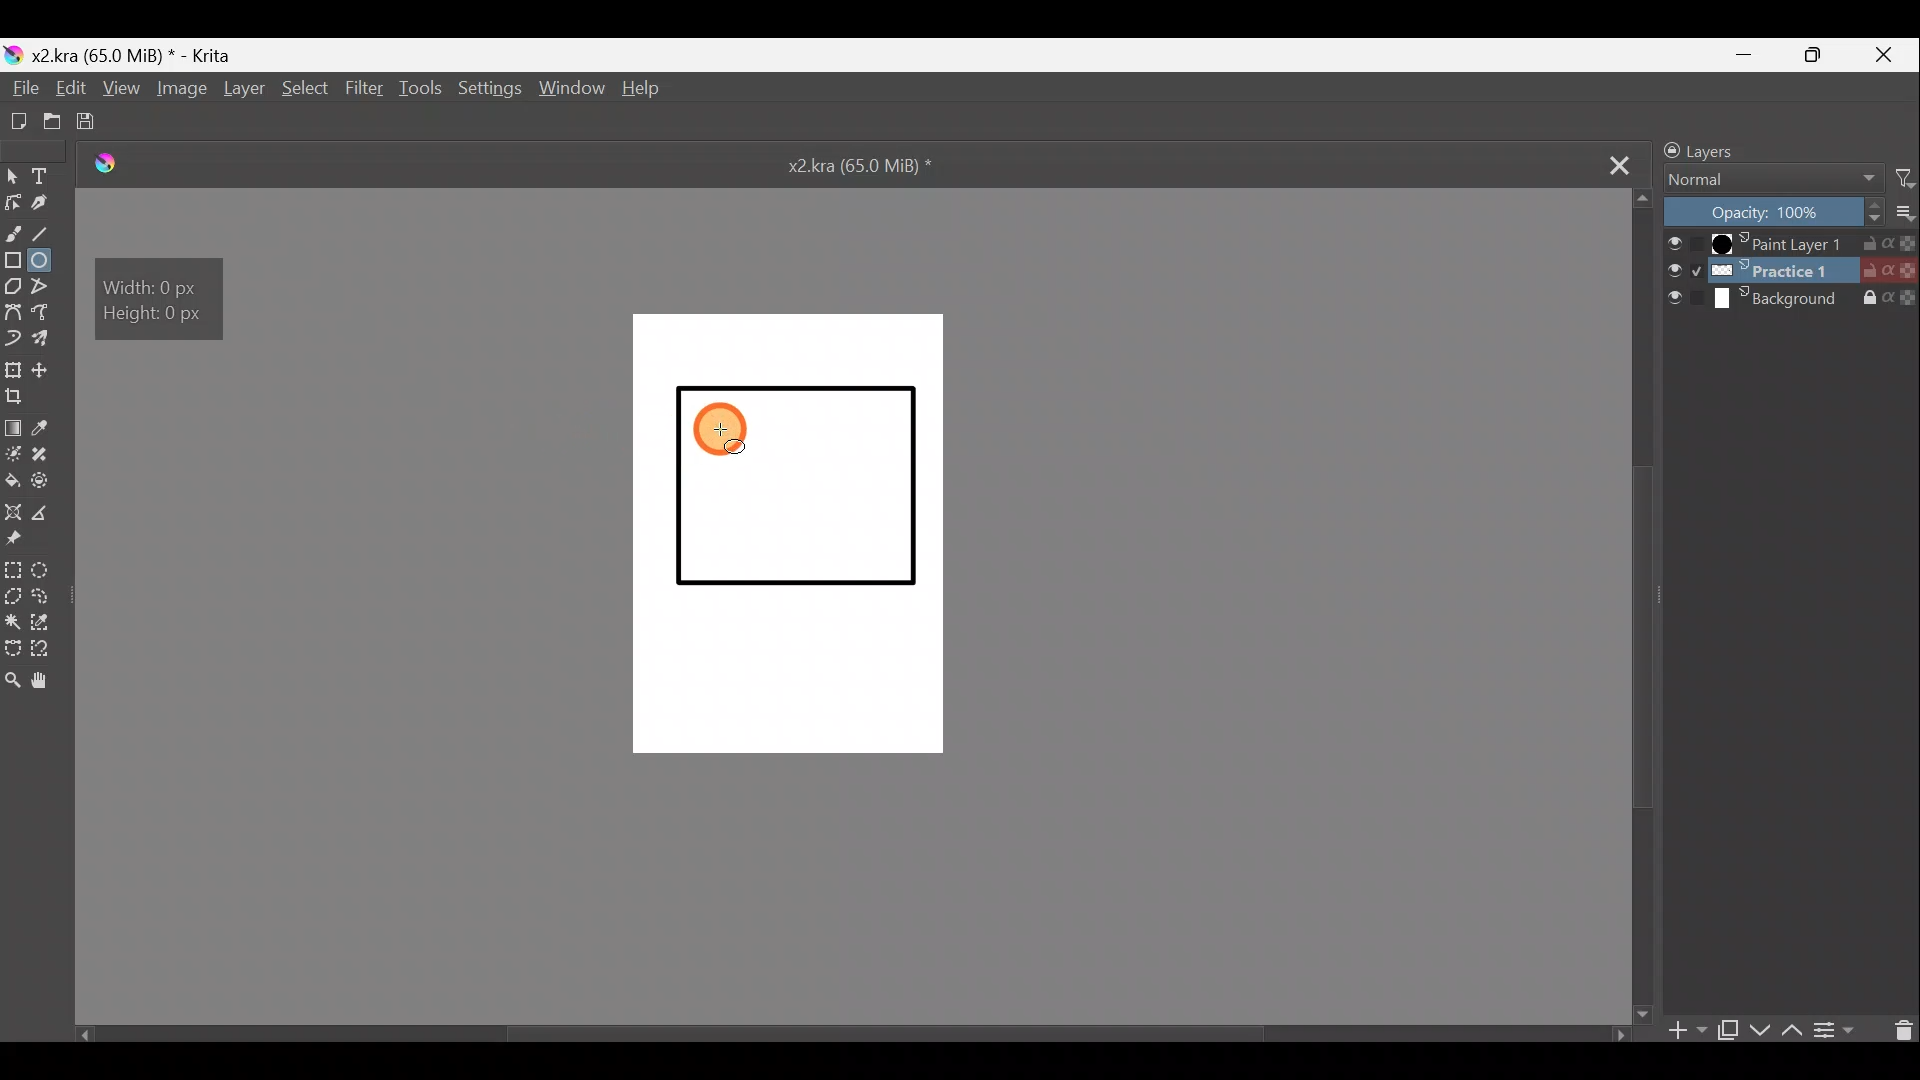  Describe the element at coordinates (1757, 55) in the screenshot. I see `Minimize` at that location.